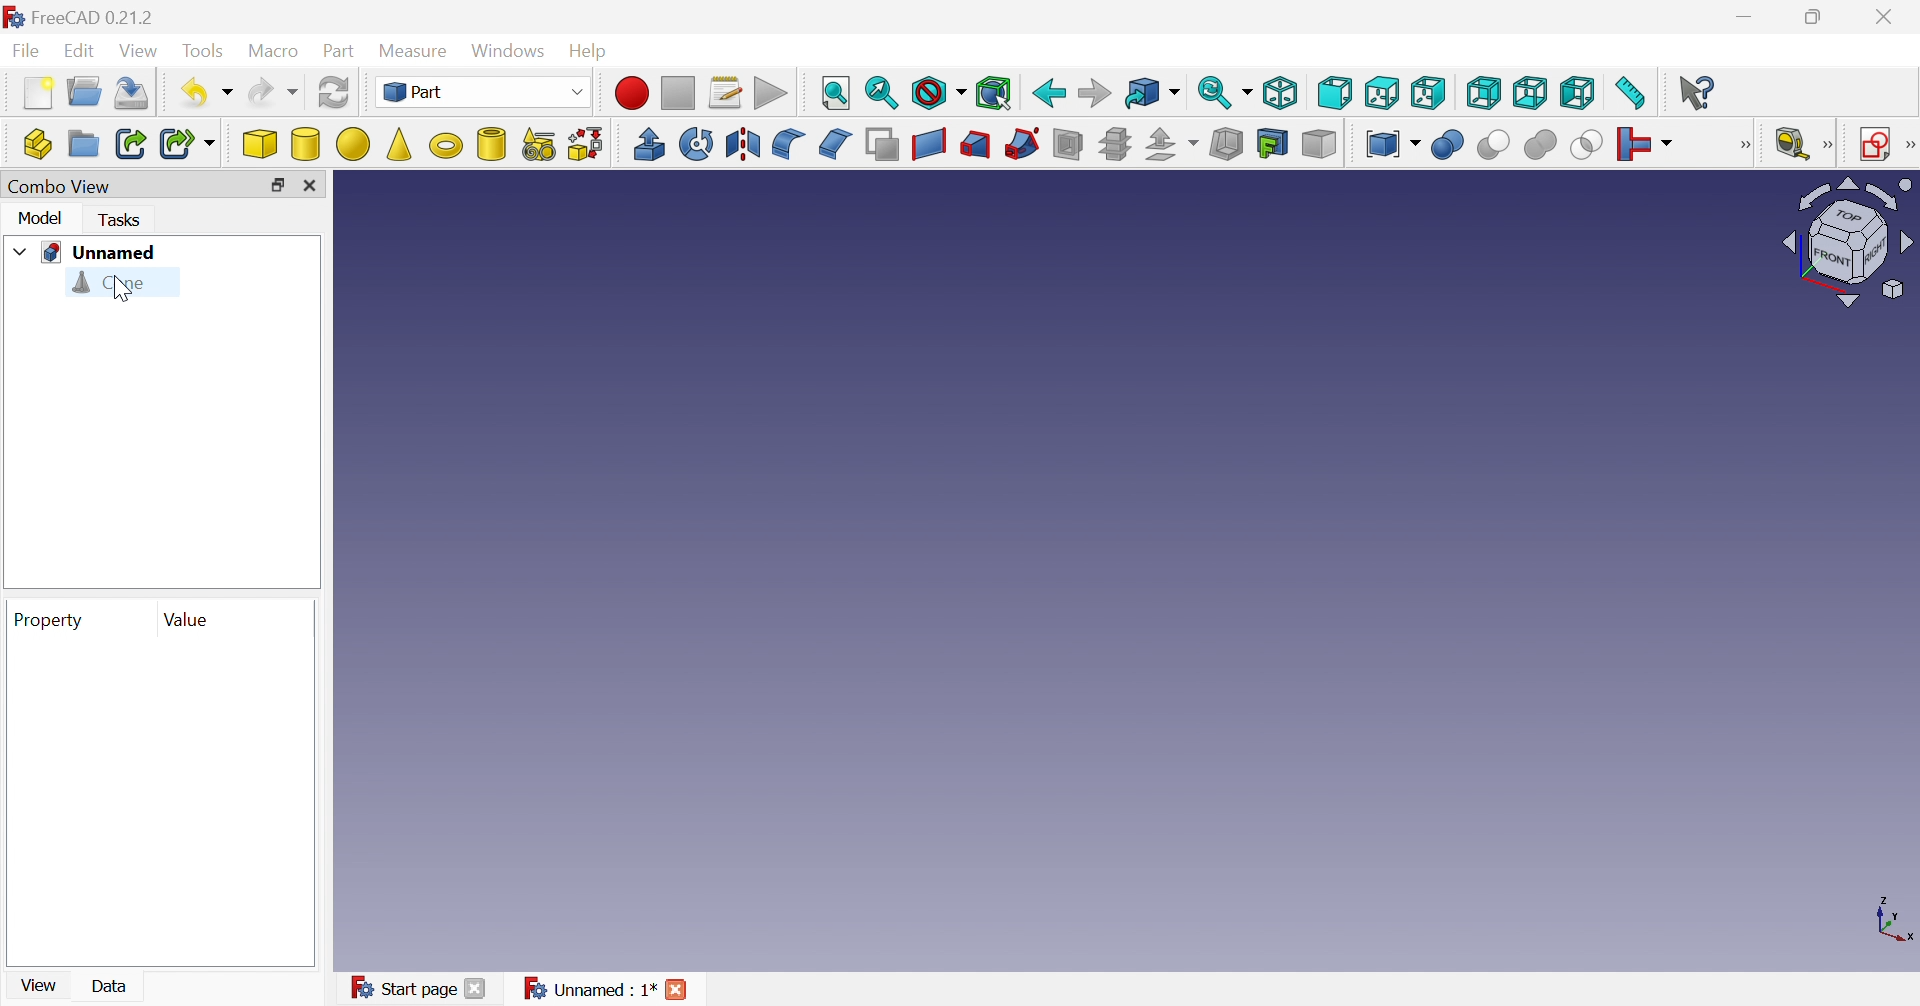 The image size is (1920, 1006). Describe the element at coordinates (1891, 923) in the screenshot. I see `x, y, z axis` at that location.